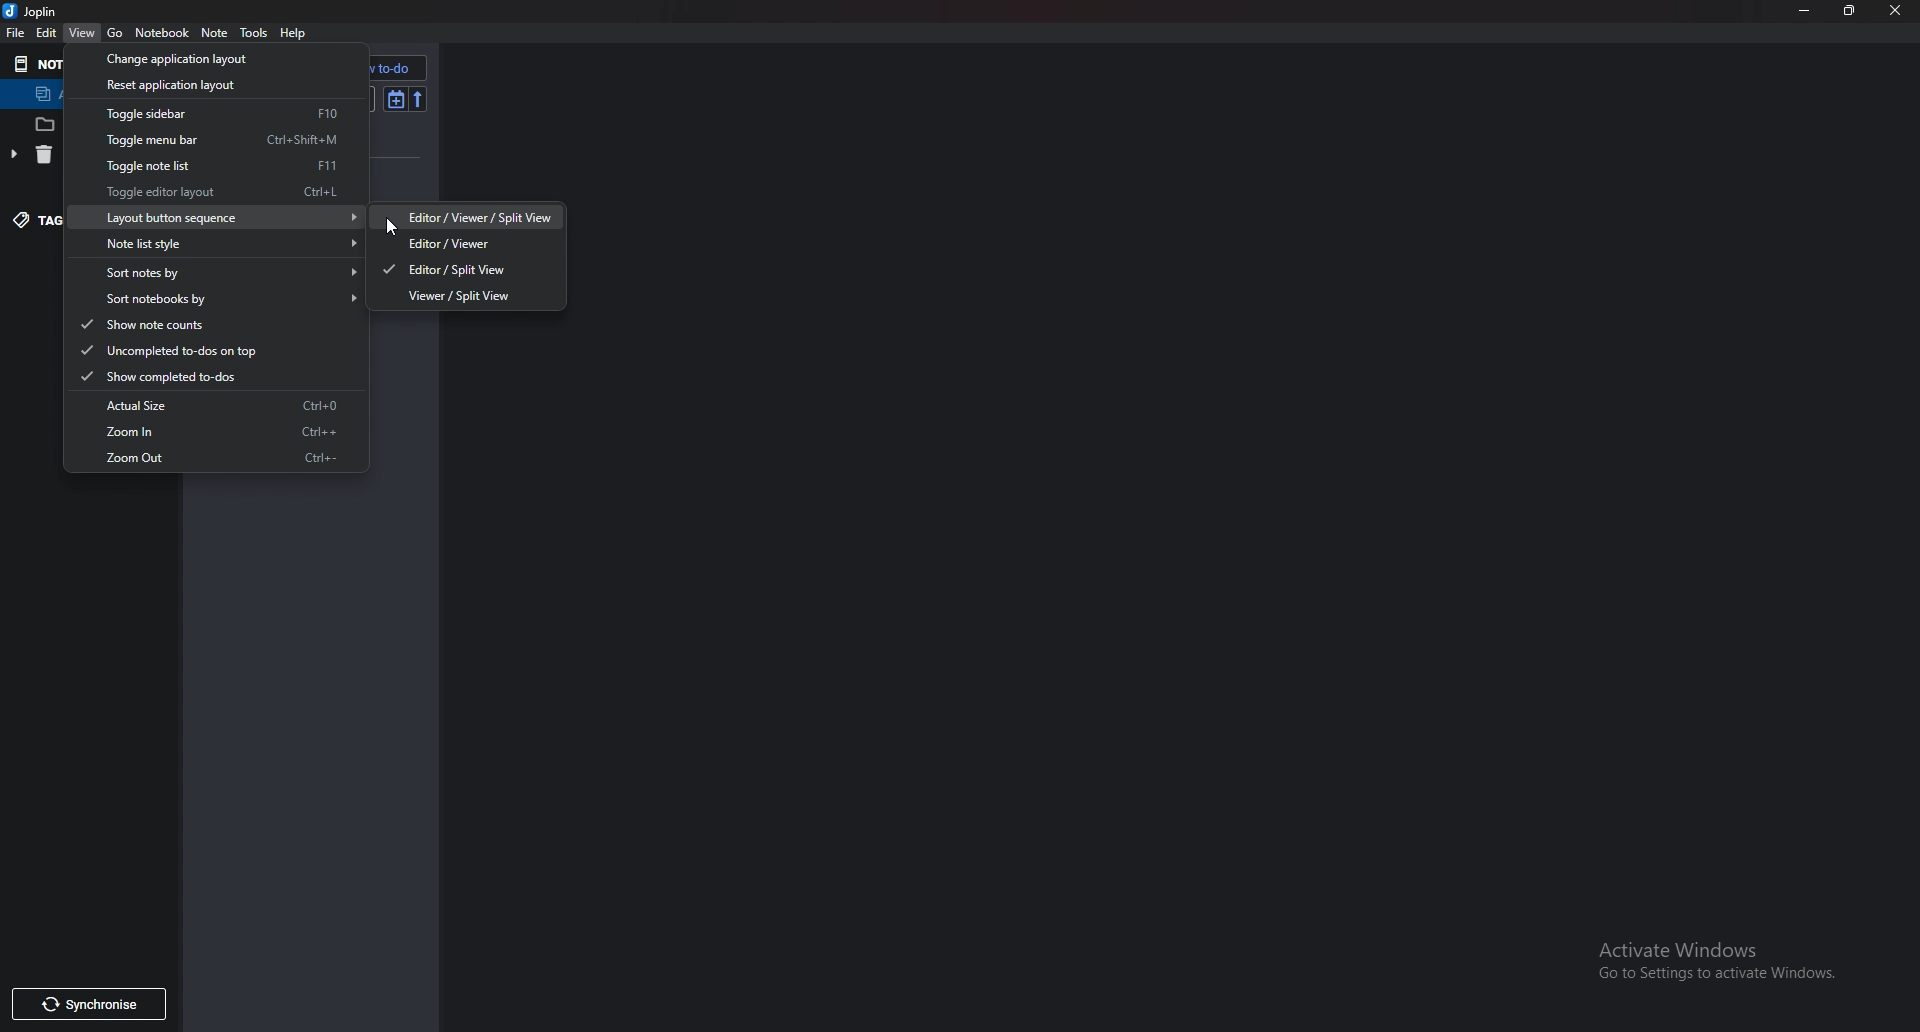  Describe the element at coordinates (217, 192) in the screenshot. I see `toggle editor layout` at that location.